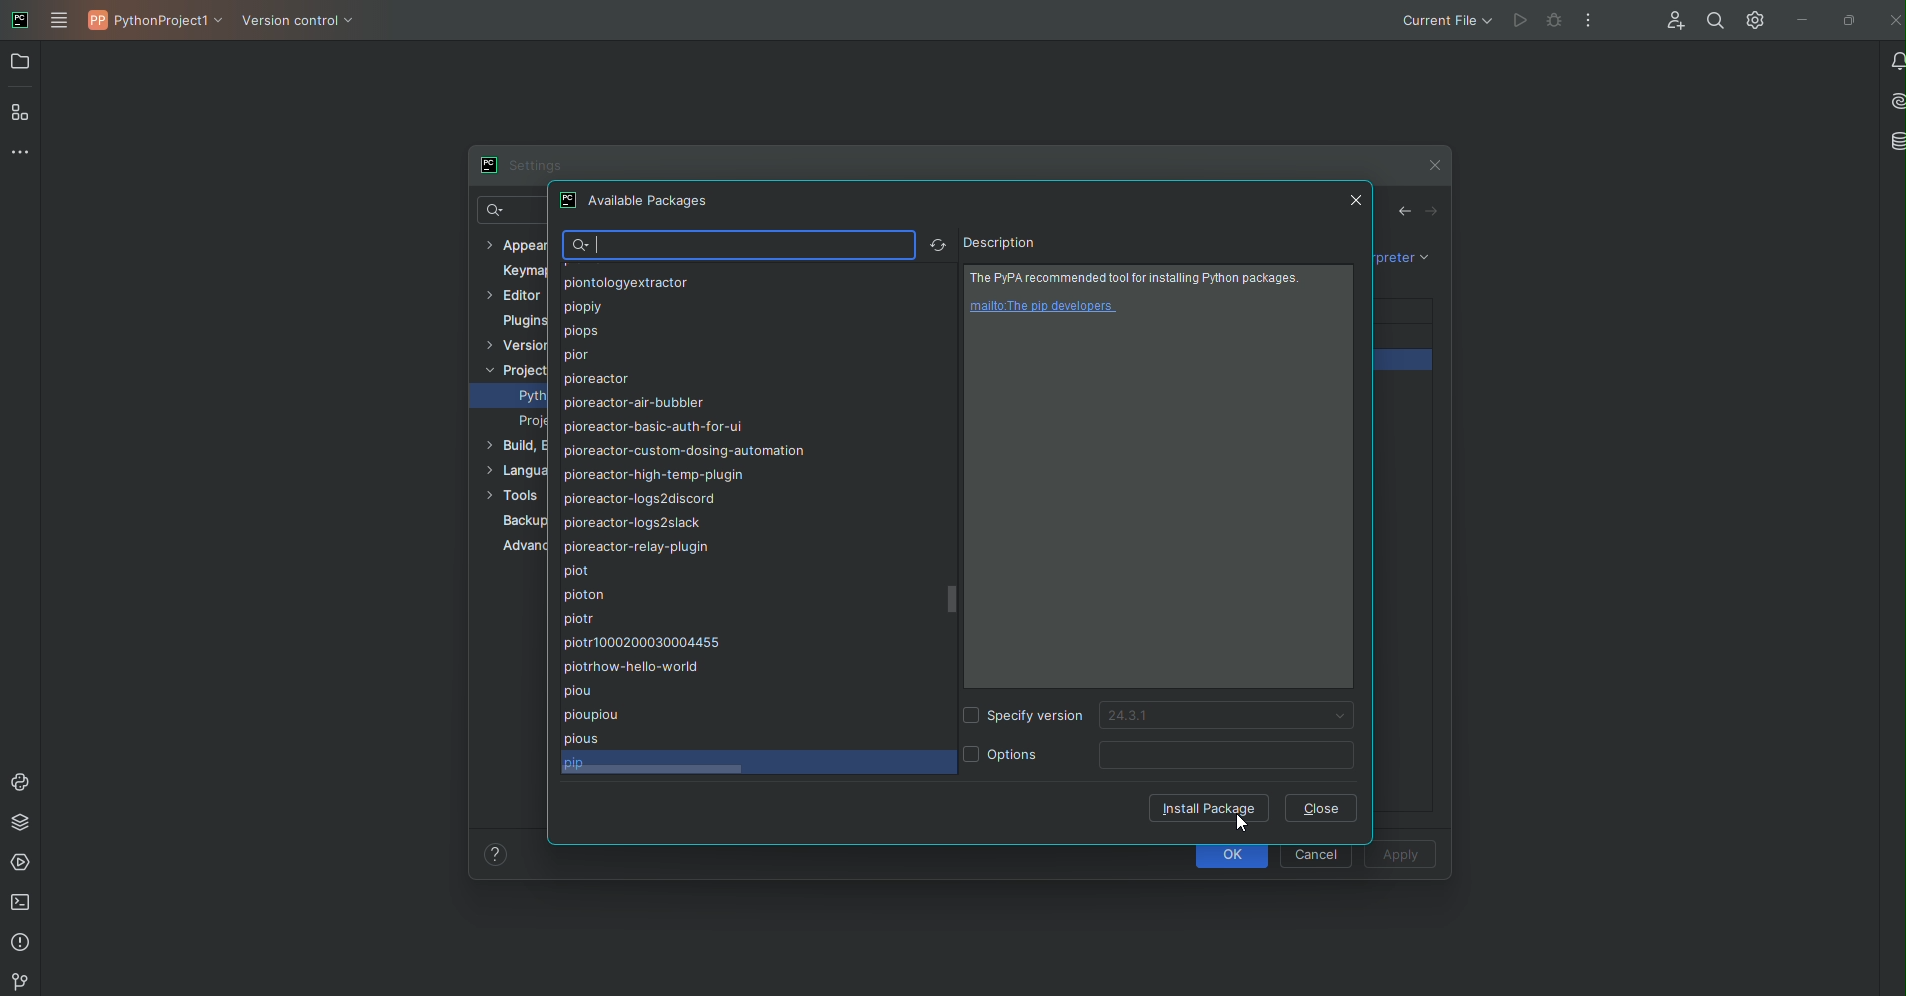 The image size is (1906, 996). Describe the element at coordinates (1209, 807) in the screenshot. I see `Install package` at that location.